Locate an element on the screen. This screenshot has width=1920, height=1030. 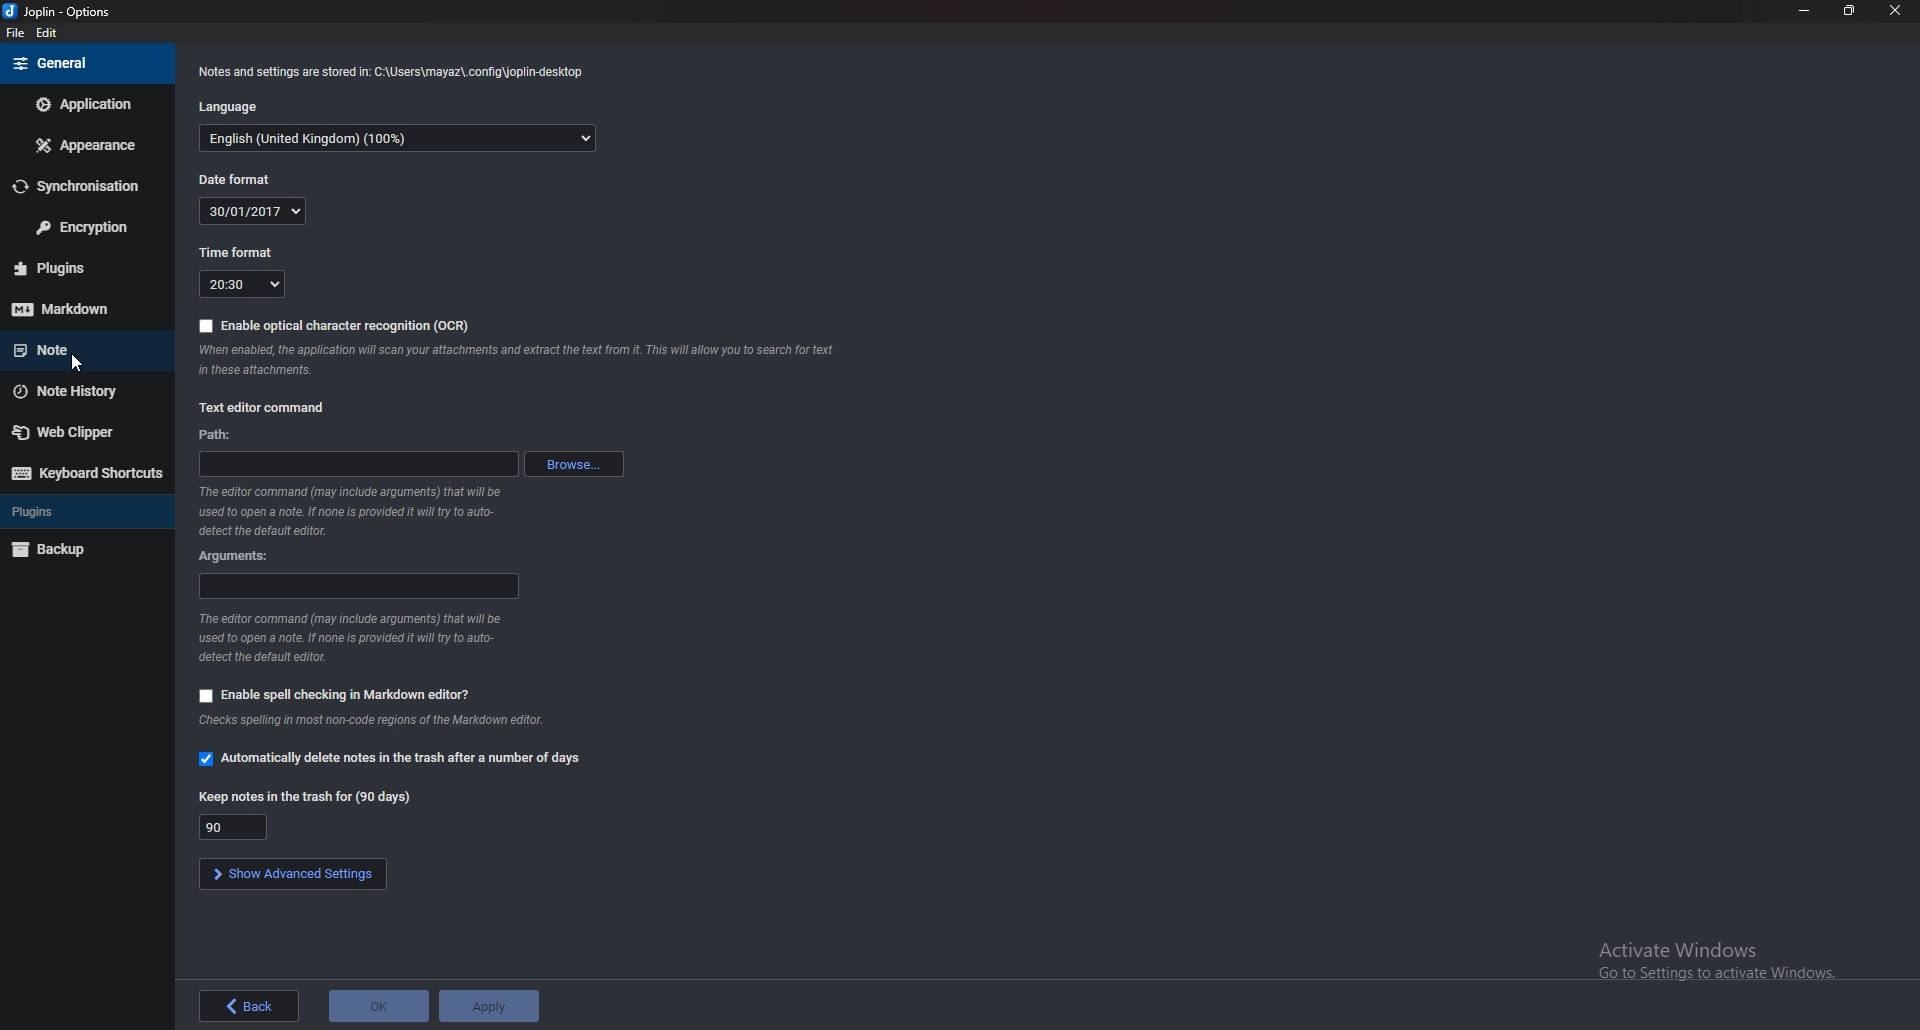
path is located at coordinates (362, 464).